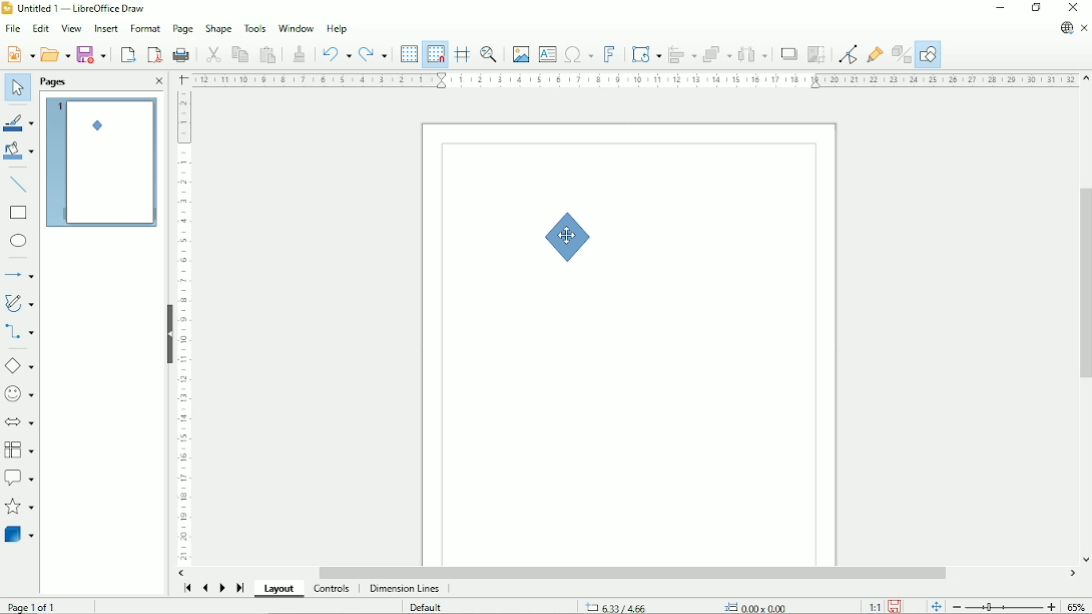 This screenshot has width=1092, height=614. Describe the element at coordinates (241, 54) in the screenshot. I see `Copy` at that location.